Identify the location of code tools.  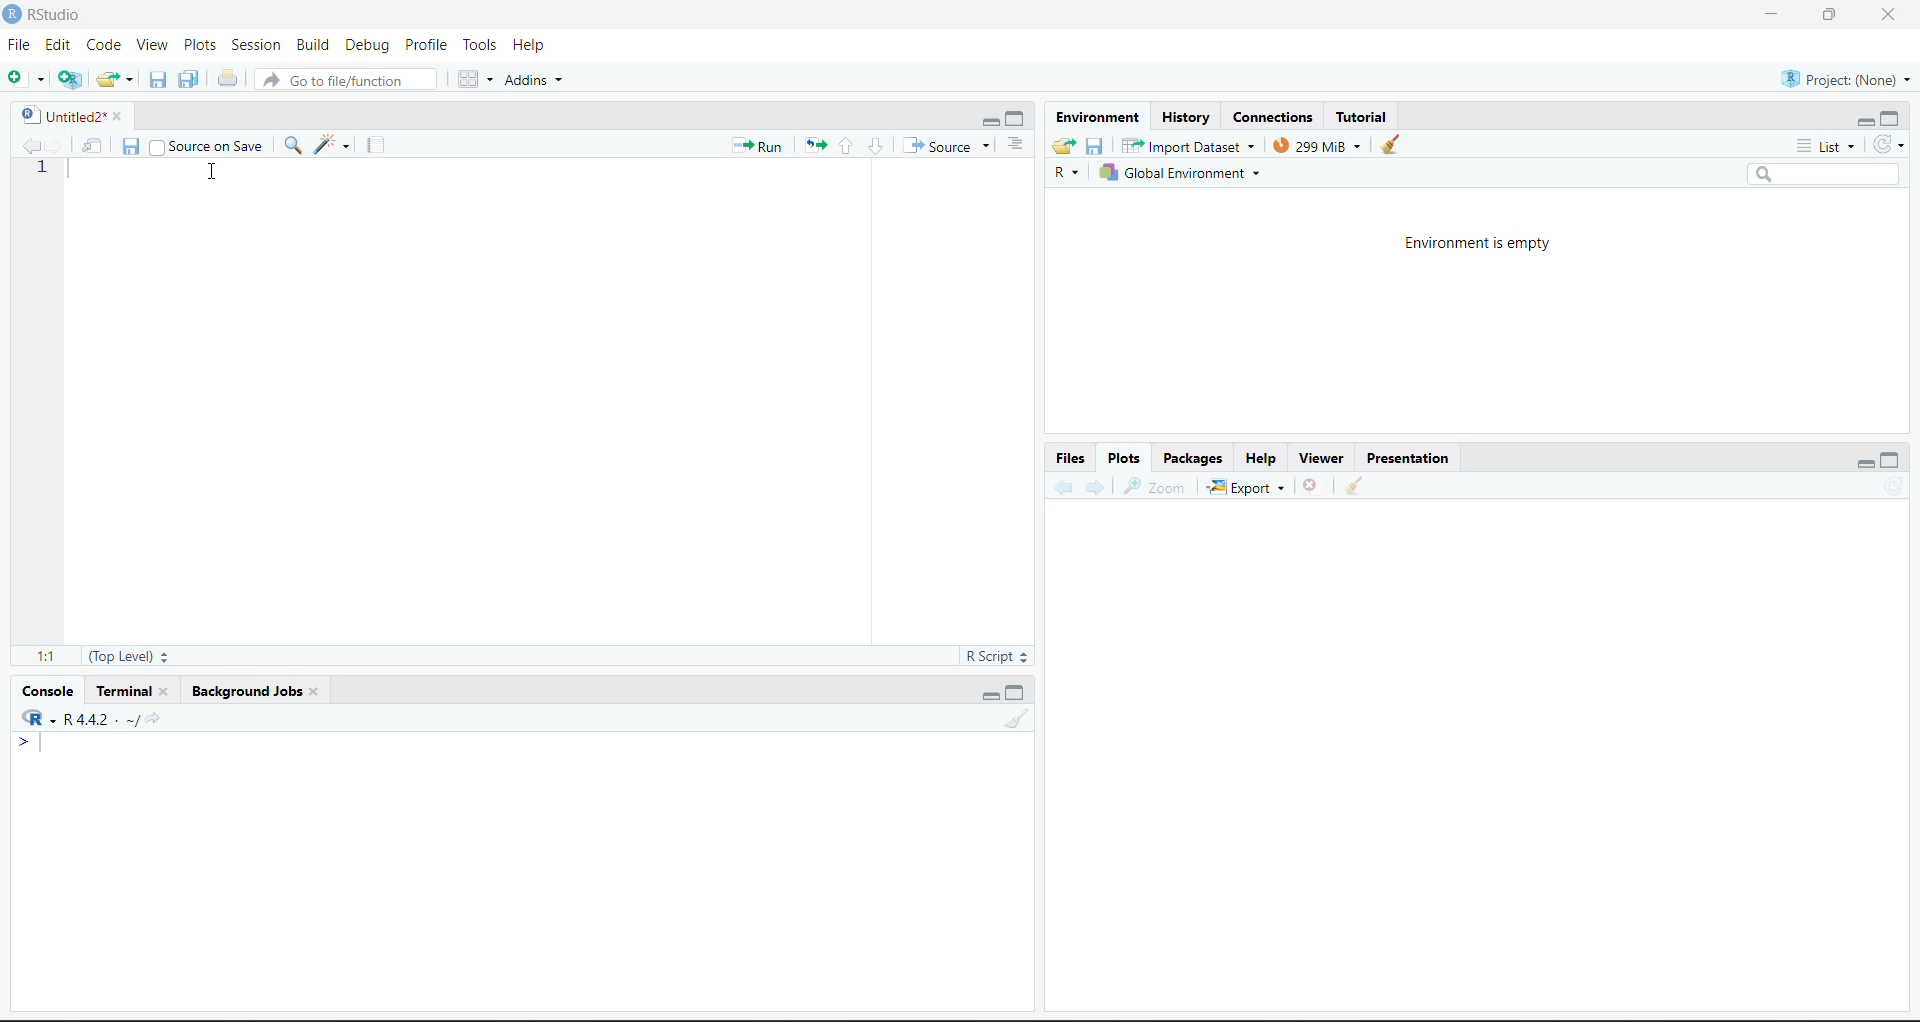
(331, 143).